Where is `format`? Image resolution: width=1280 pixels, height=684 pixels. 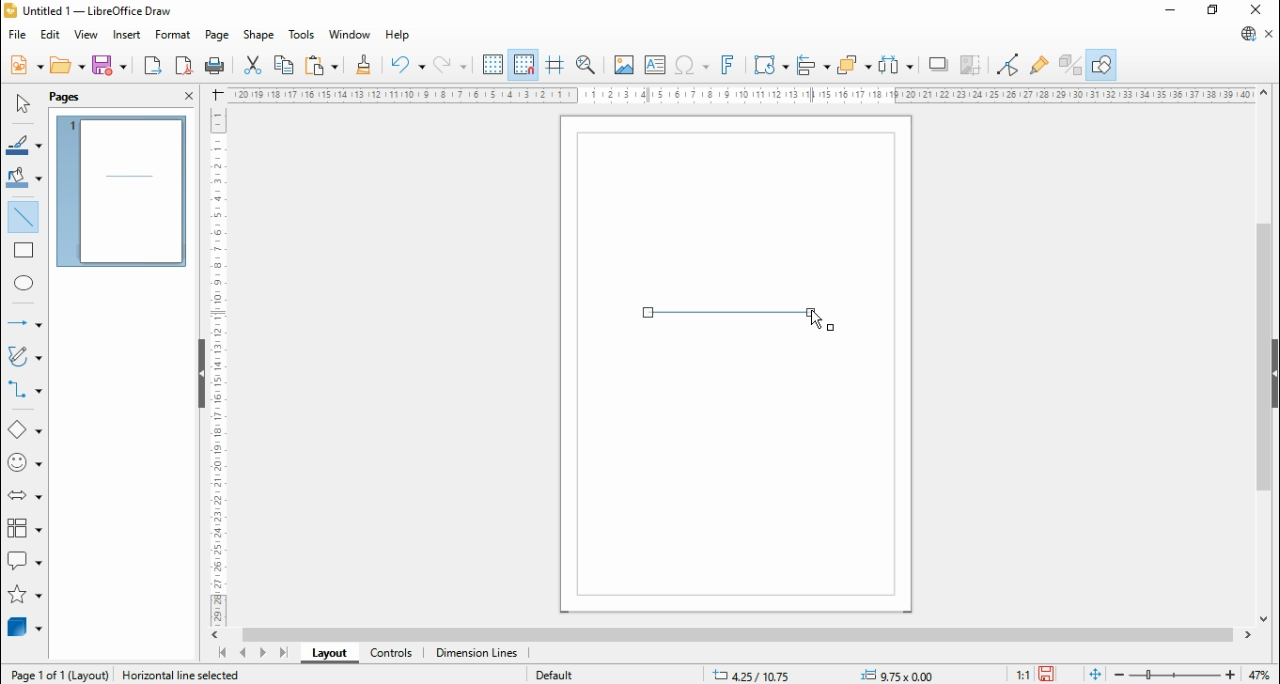 format is located at coordinates (174, 35).